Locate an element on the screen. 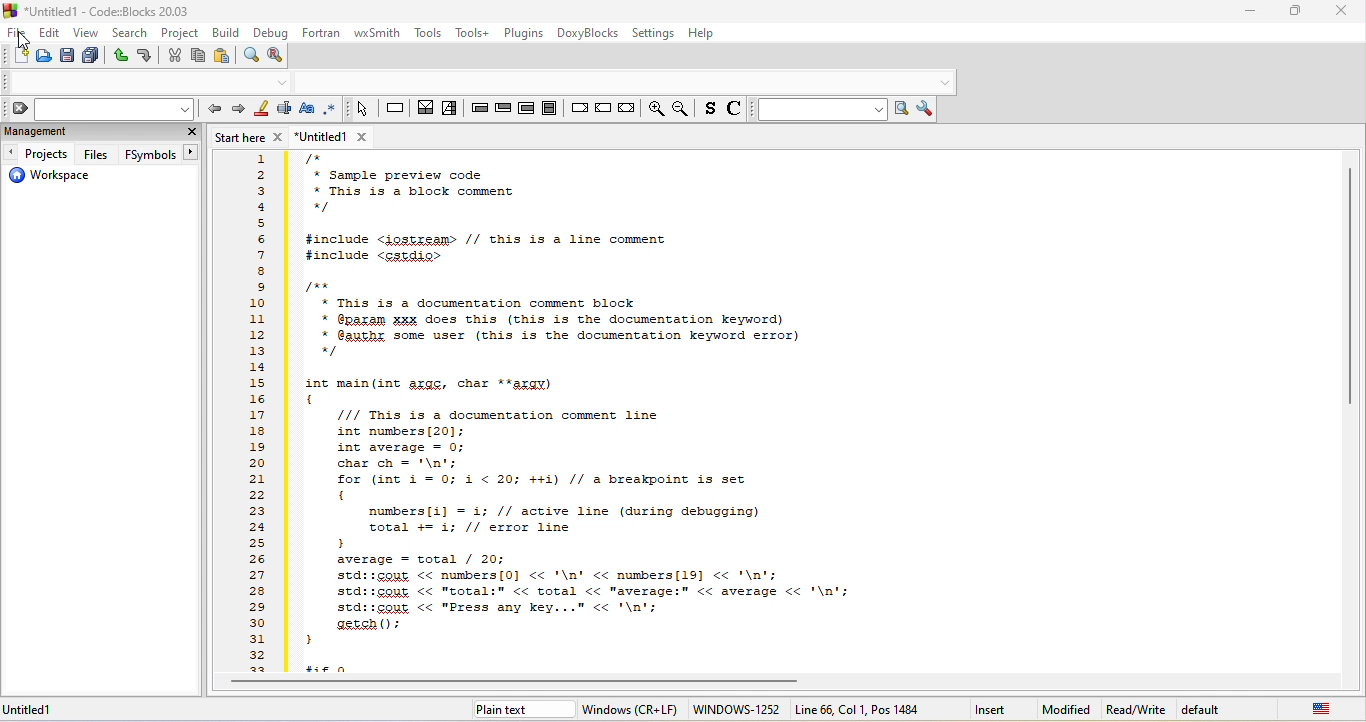 The image size is (1366, 722). project is located at coordinates (182, 34).